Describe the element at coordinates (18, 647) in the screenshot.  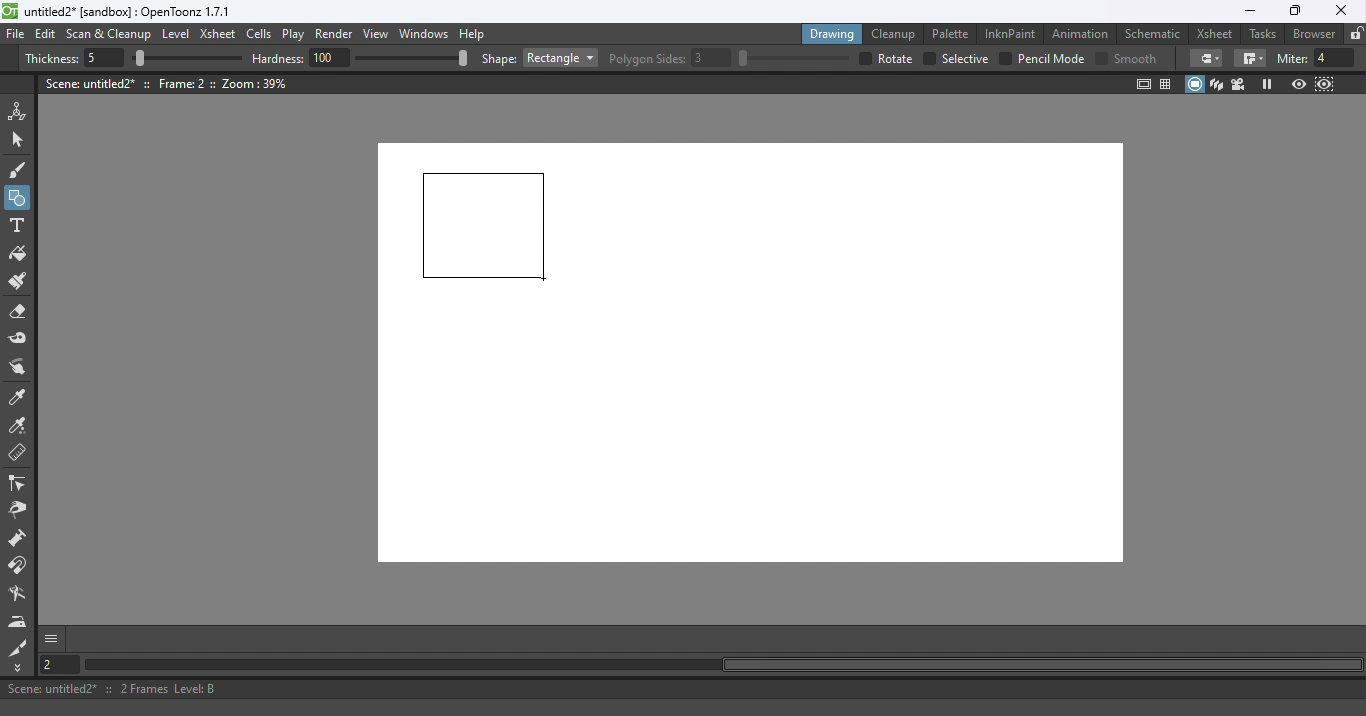
I see `Cutter tool` at that location.